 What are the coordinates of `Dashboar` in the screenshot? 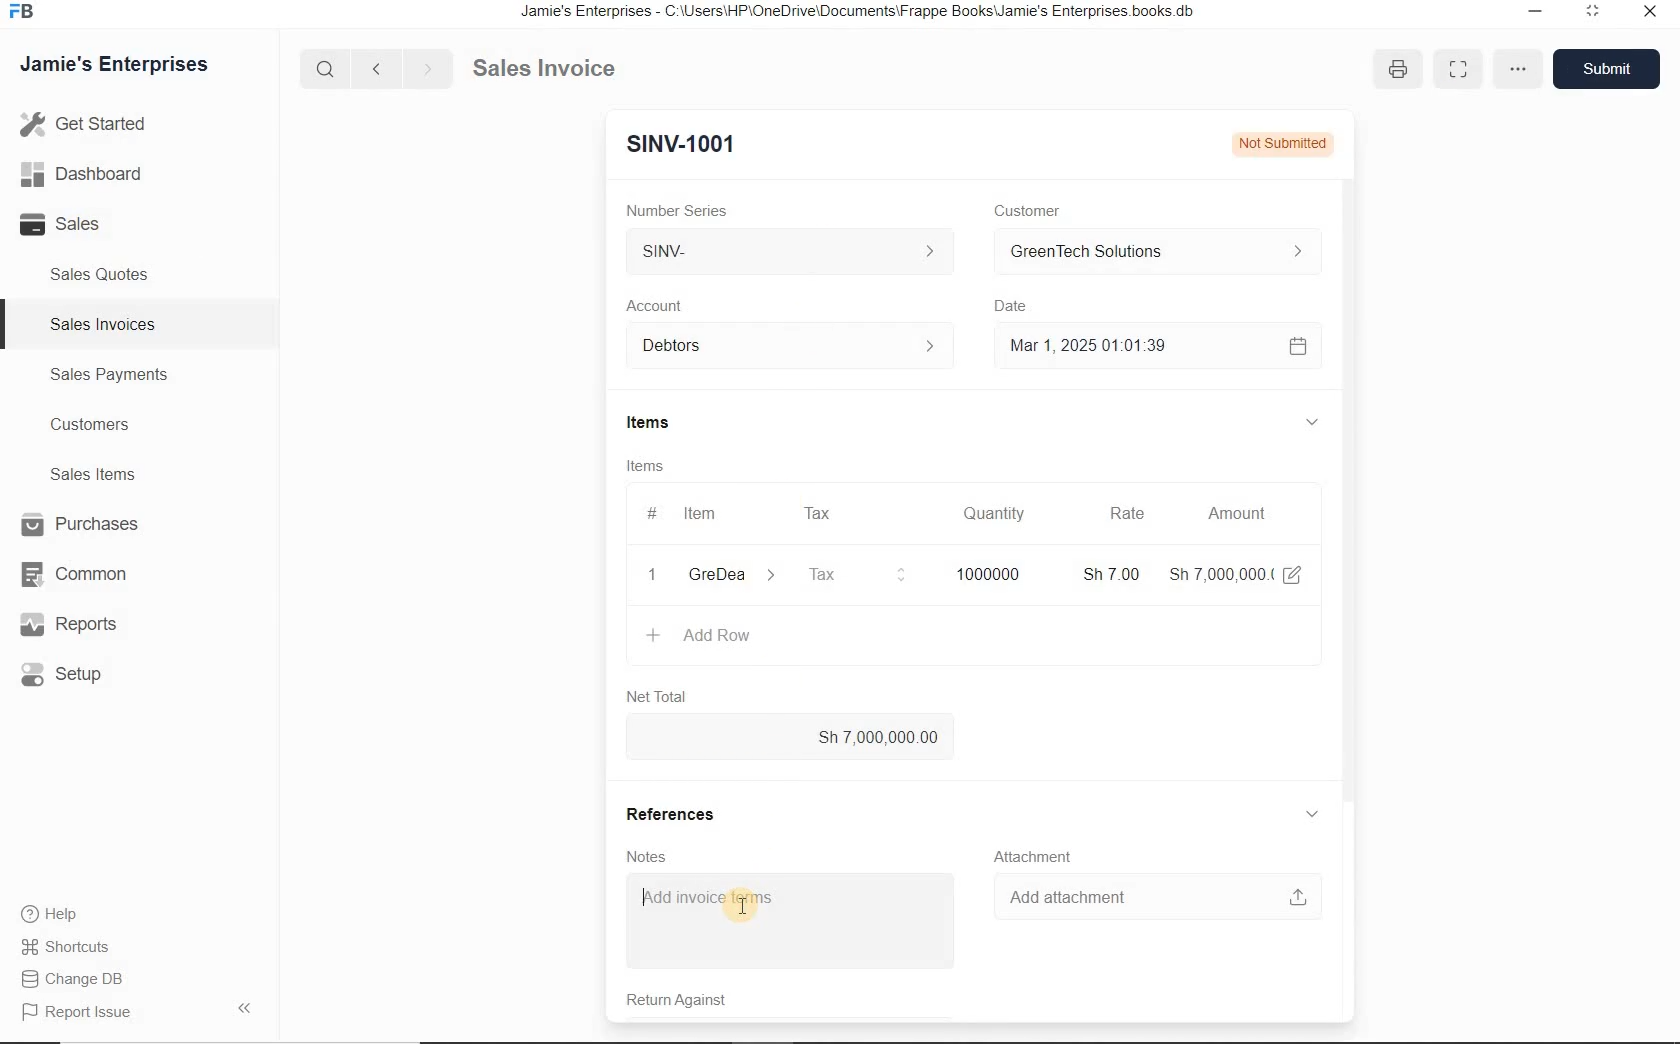 It's located at (82, 173).